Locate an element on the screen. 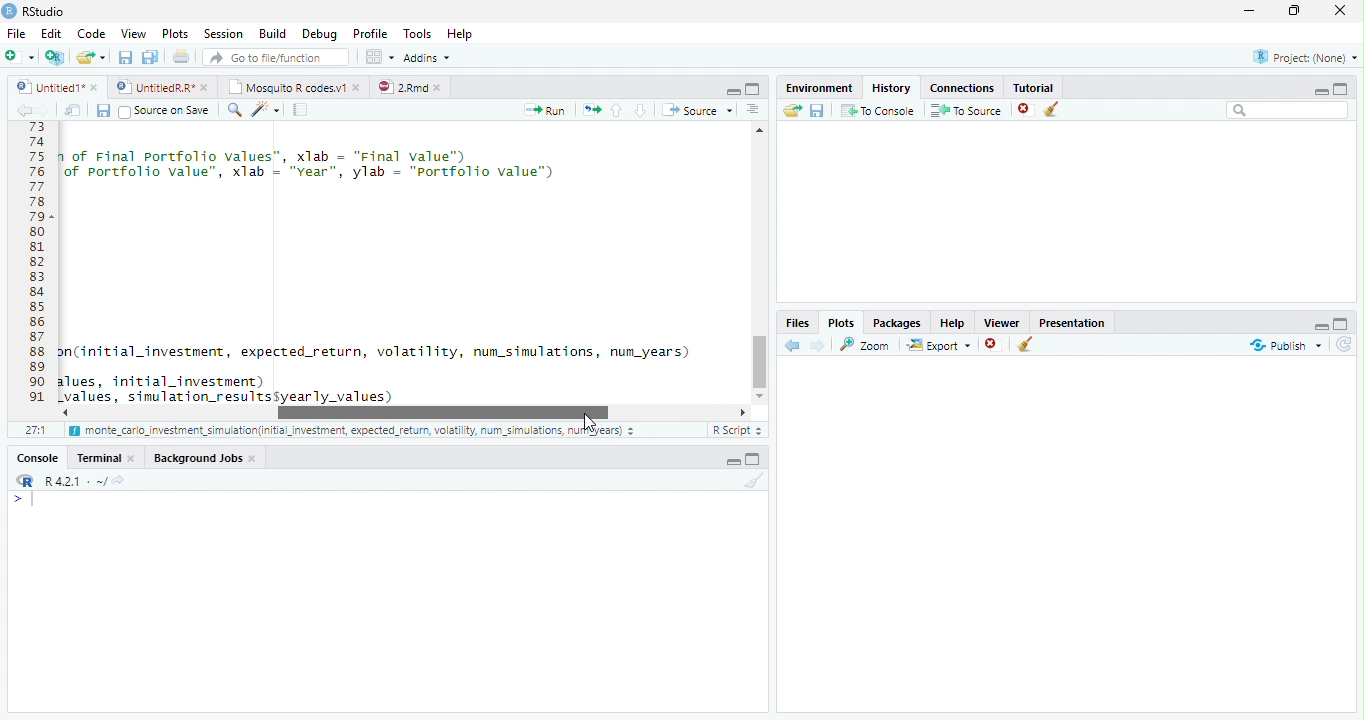 This screenshot has height=720, width=1364. Addins is located at coordinates (428, 57).